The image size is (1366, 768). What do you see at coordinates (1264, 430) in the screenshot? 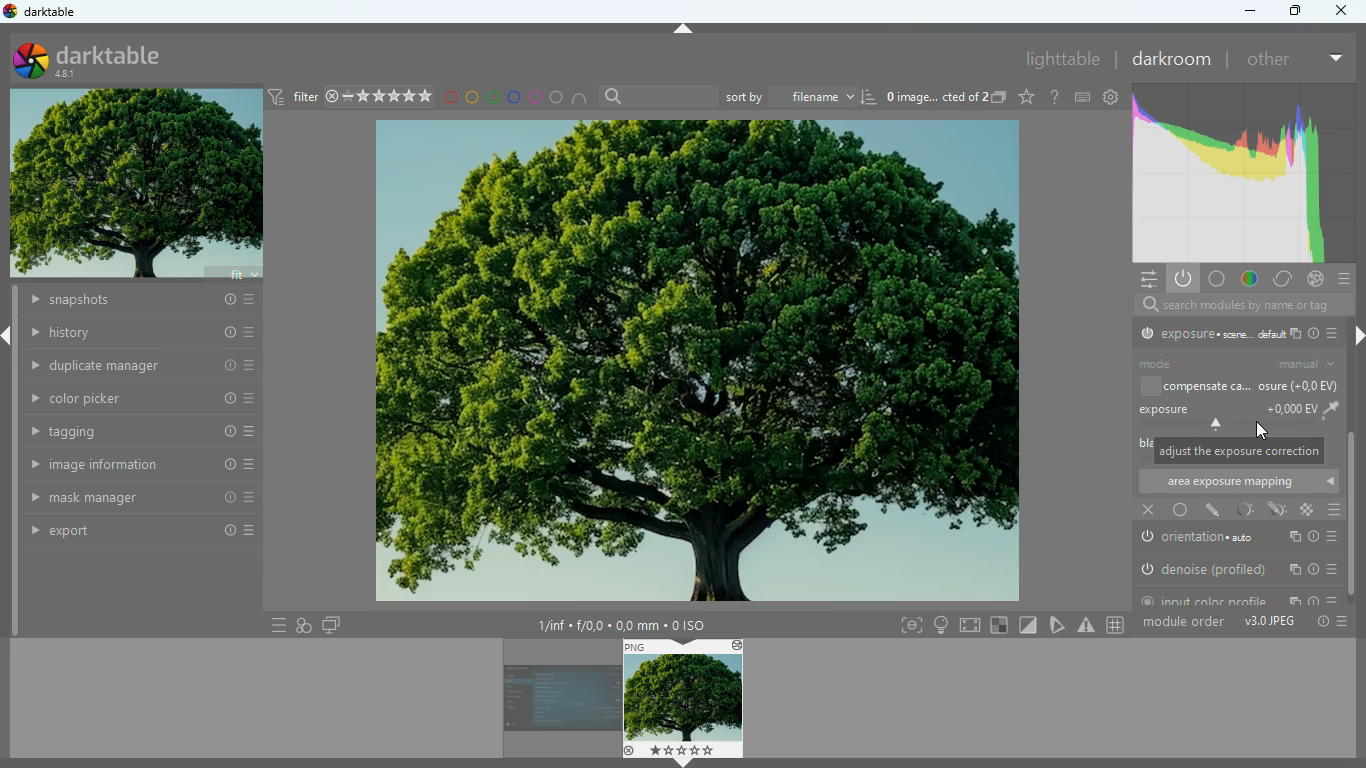
I see `Cursor` at bounding box center [1264, 430].